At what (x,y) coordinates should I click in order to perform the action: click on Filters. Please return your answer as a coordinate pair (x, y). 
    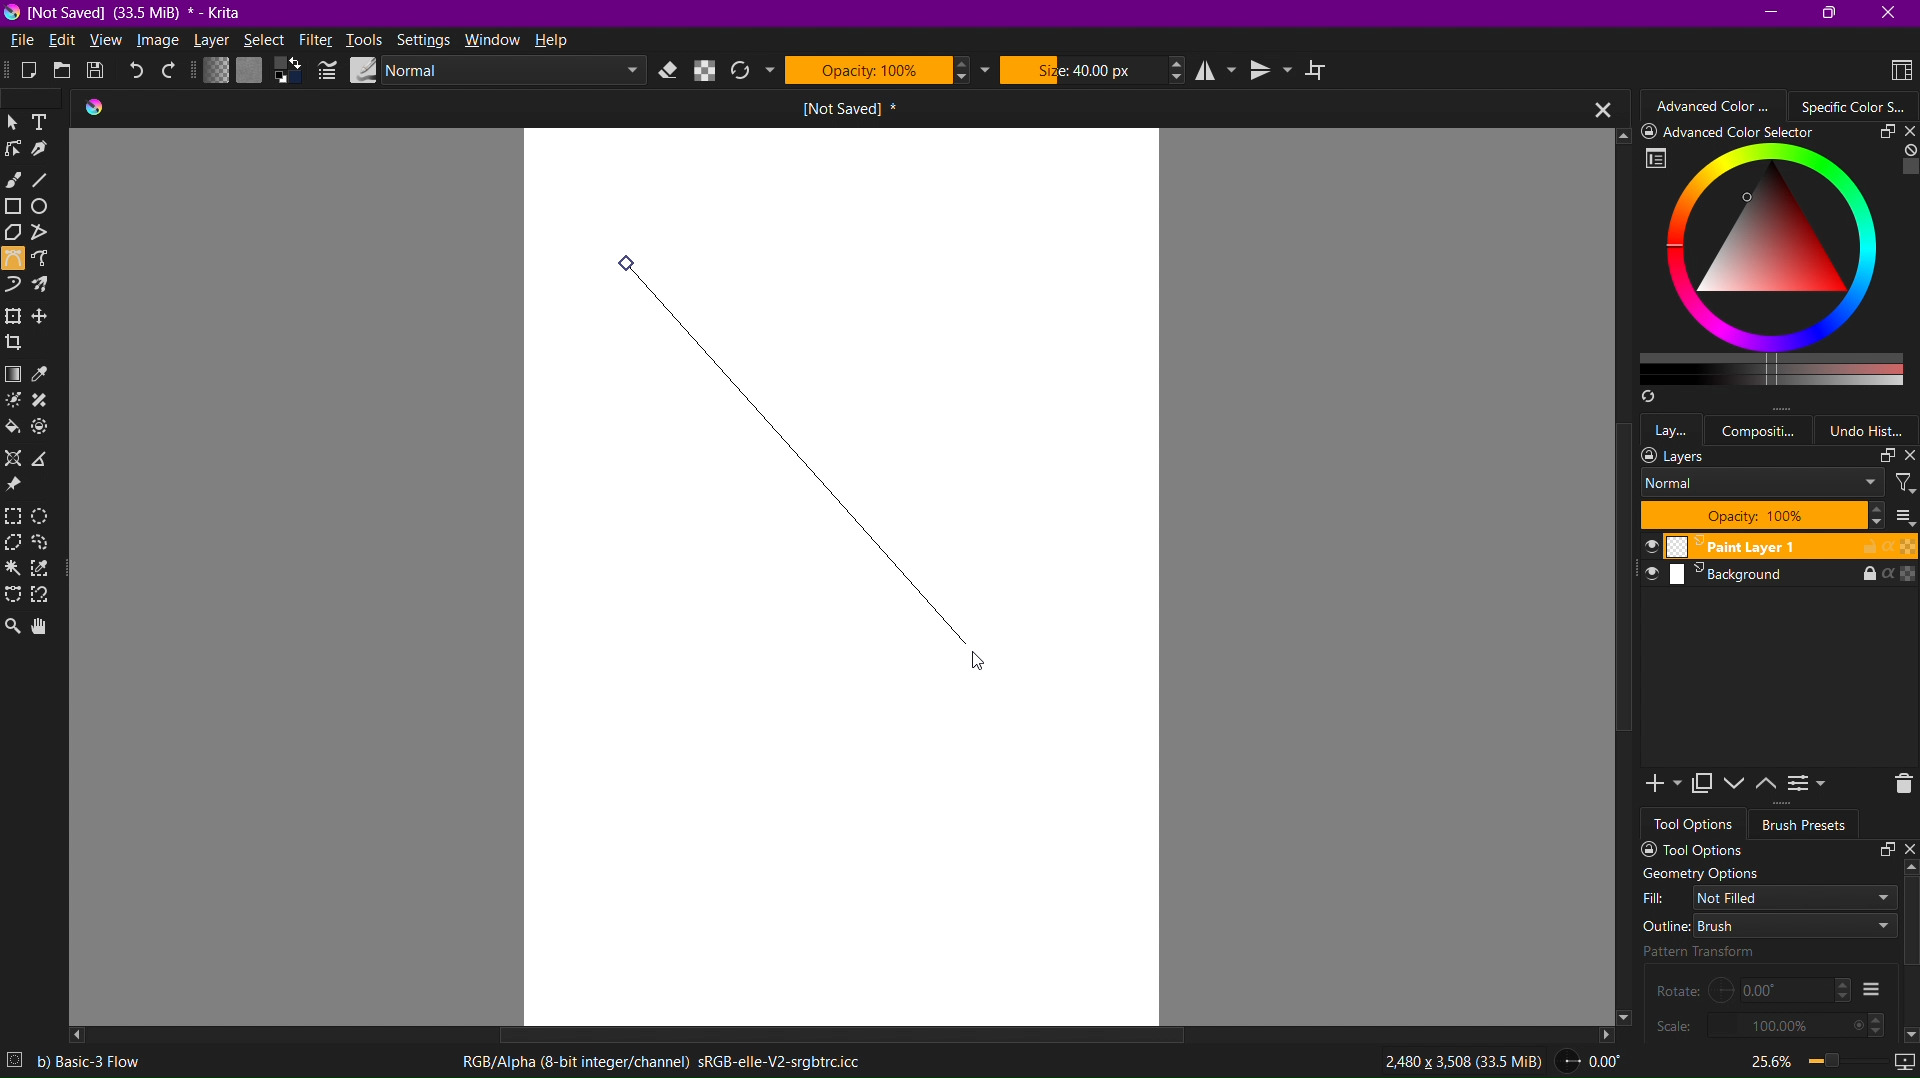
    Looking at the image, I should click on (1904, 482).